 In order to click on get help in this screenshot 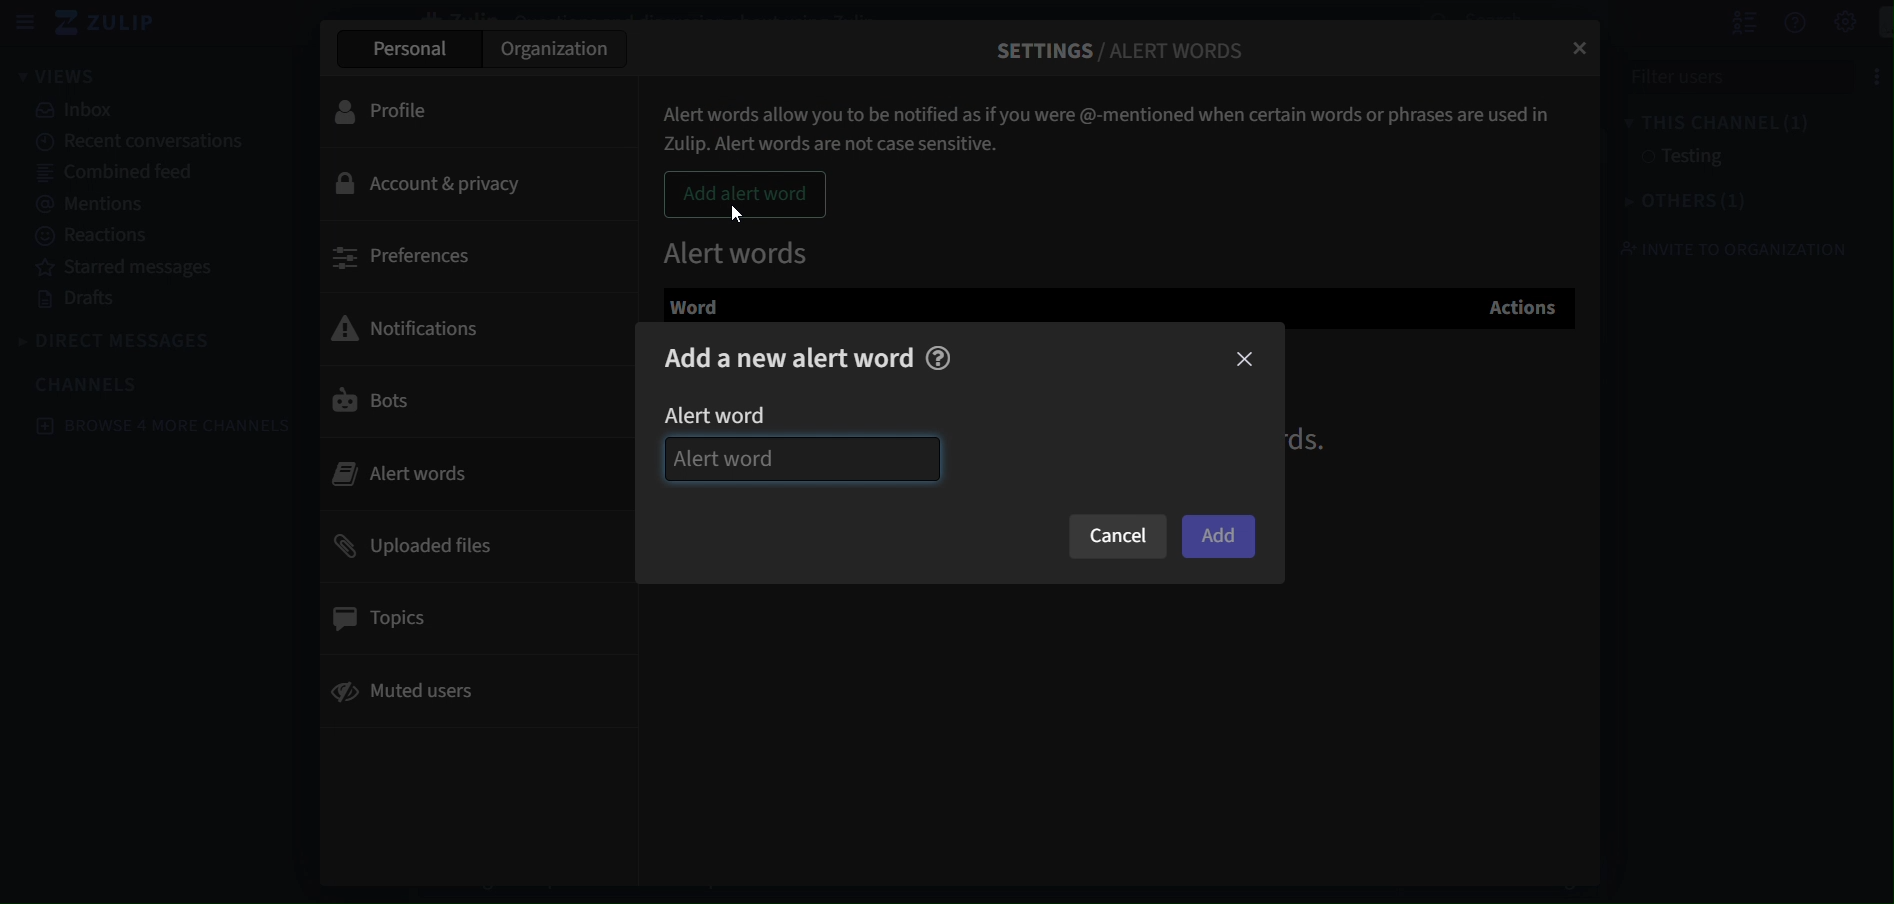, I will do `click(1773, 23)`.